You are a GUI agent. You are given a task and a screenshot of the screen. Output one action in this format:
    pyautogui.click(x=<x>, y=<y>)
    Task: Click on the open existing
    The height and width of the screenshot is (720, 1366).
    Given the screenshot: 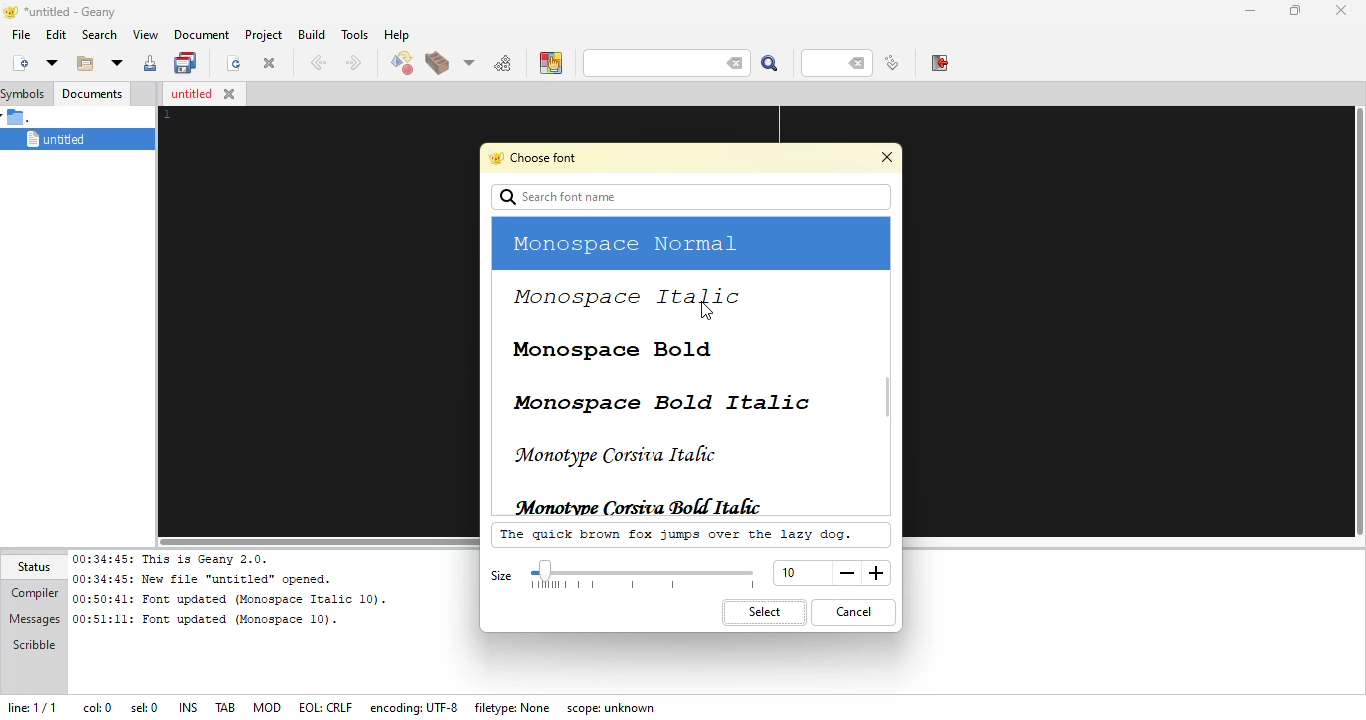 What is the action you would take?
    pyautogui.click(x=83, y=63)
    